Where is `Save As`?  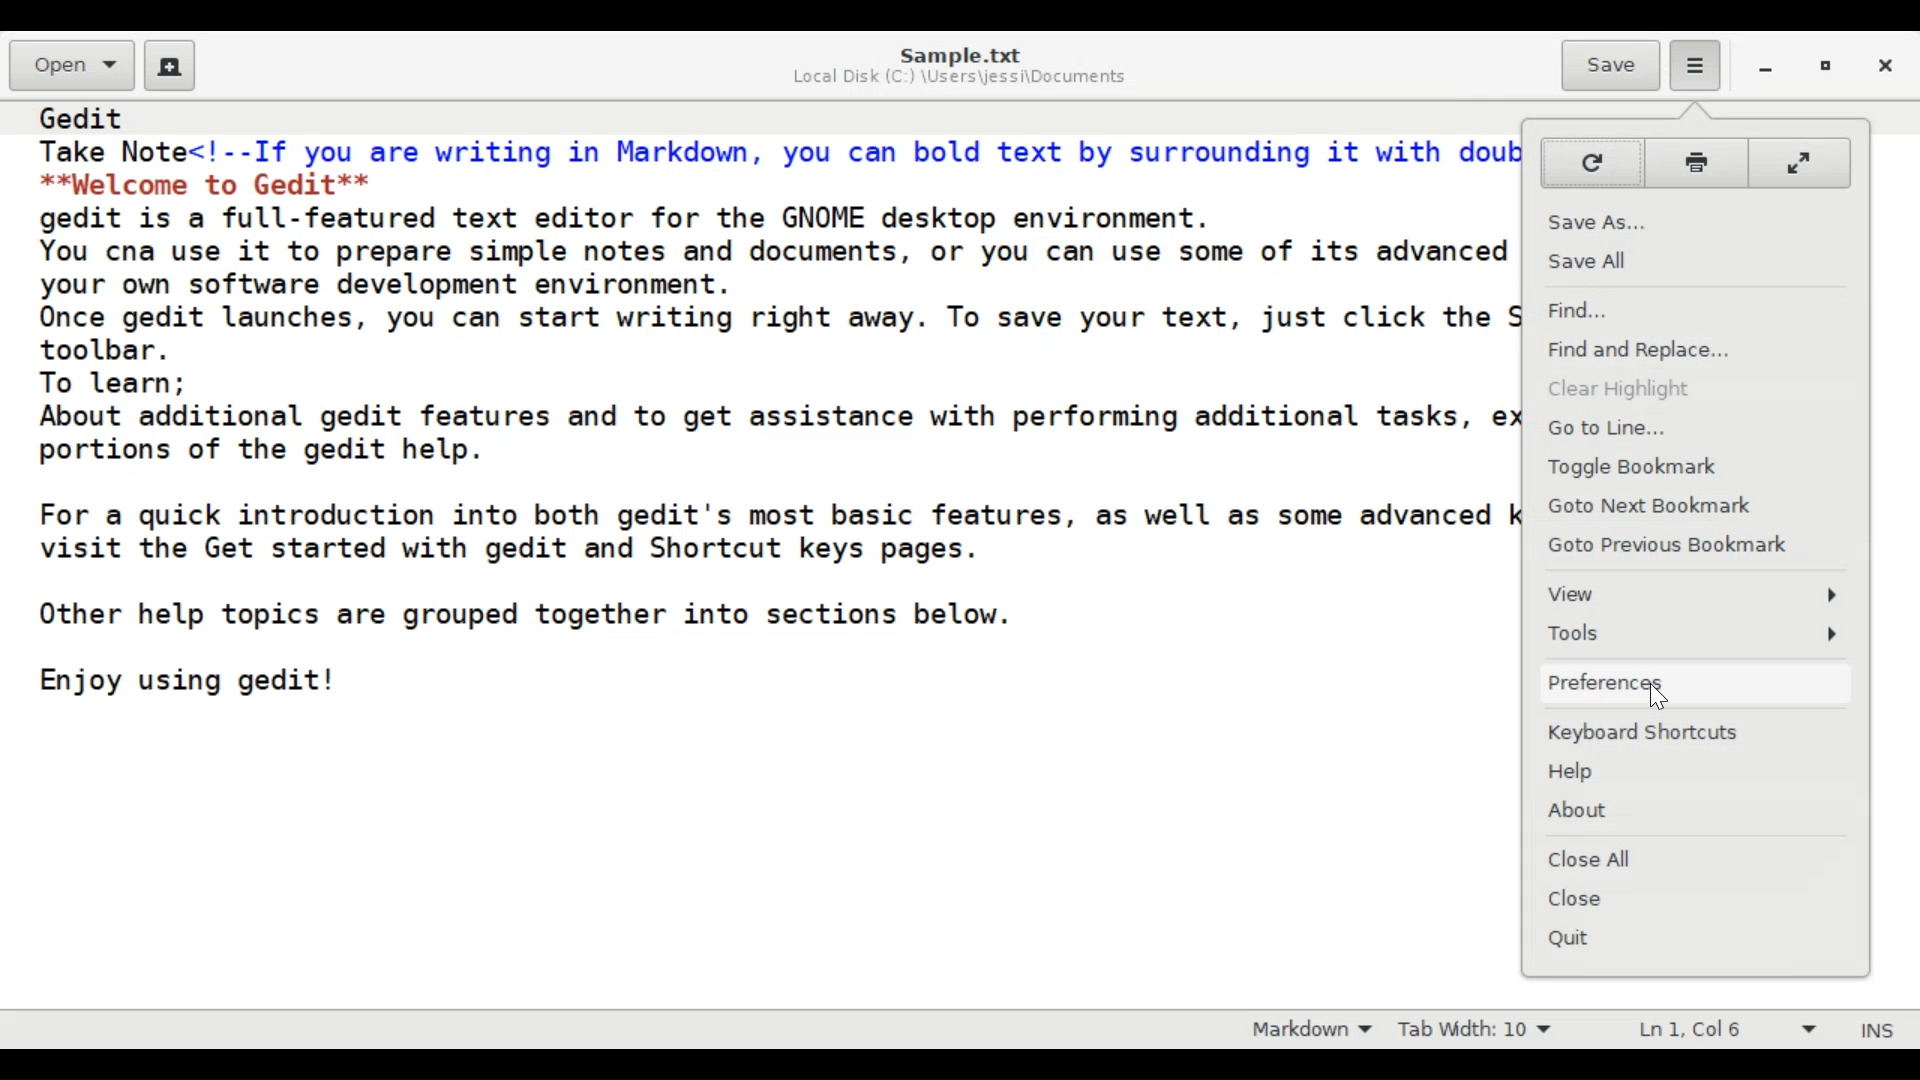 Save As is located at coordinates (1607, 222).